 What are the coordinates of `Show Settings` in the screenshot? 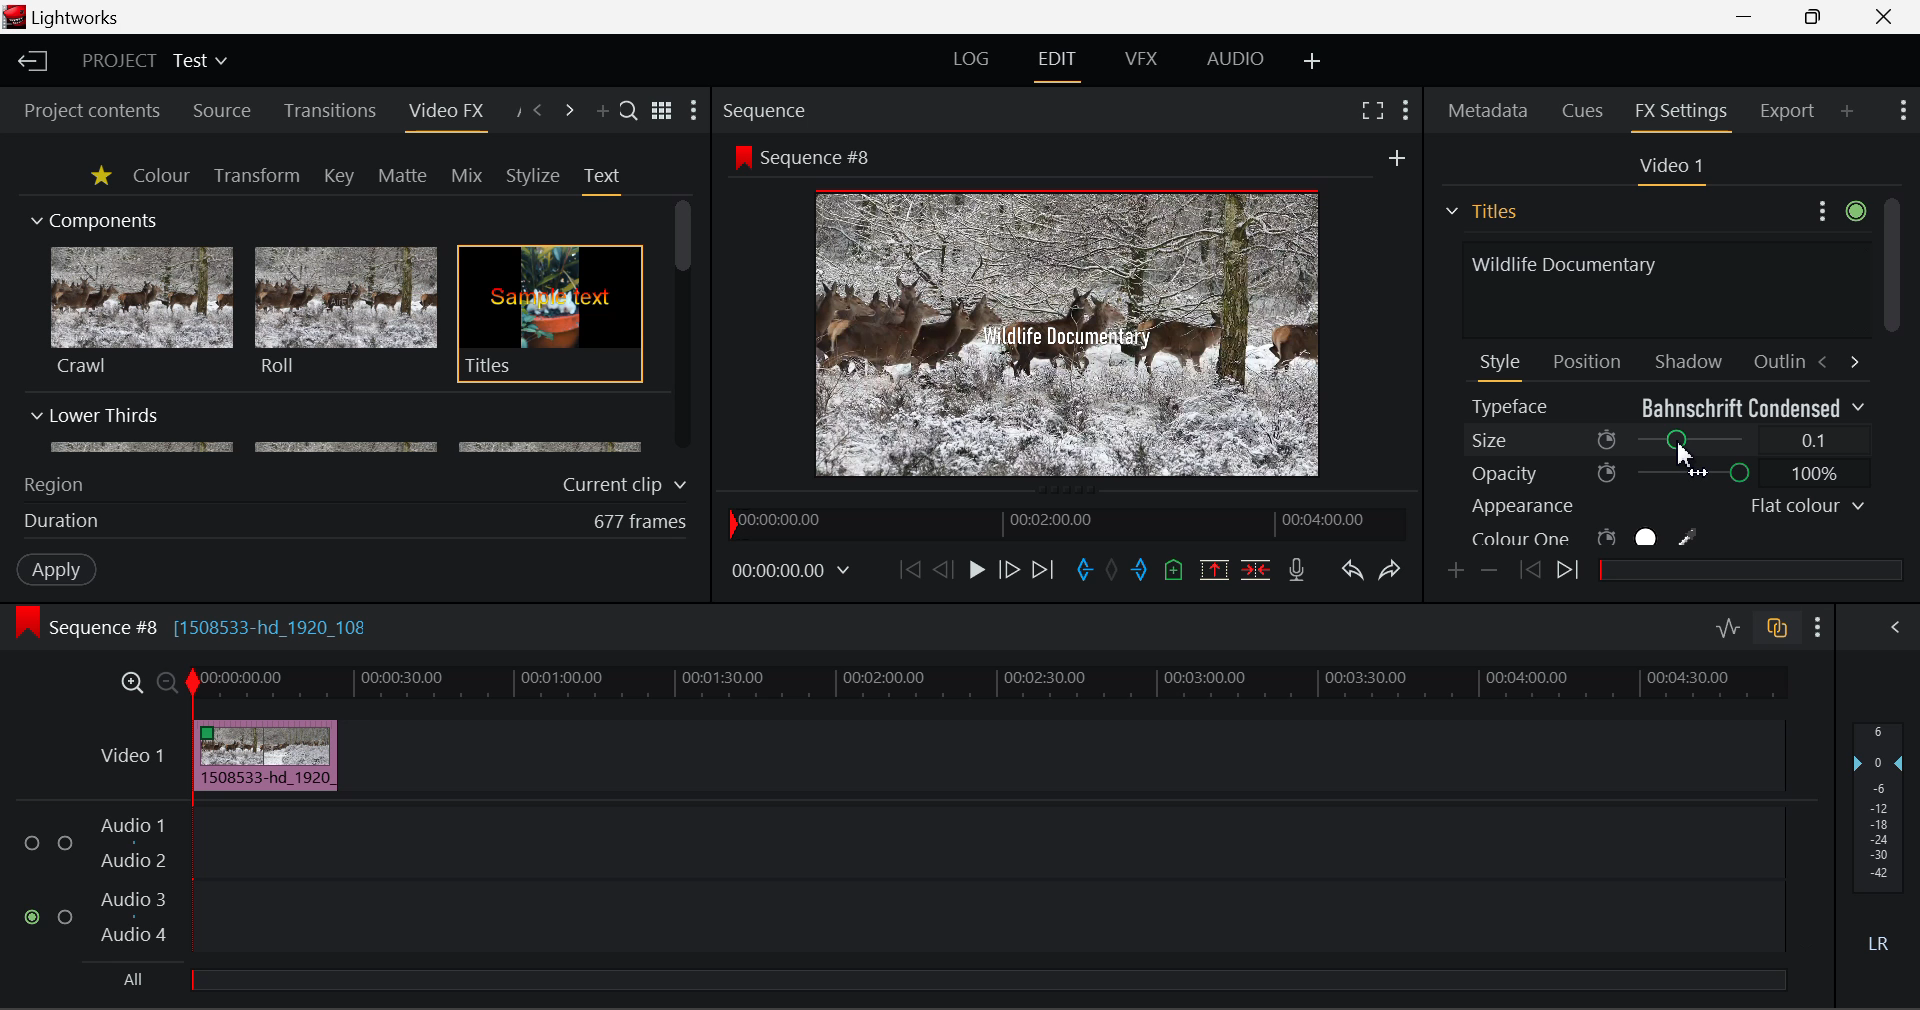 It's located at (1819, 628).